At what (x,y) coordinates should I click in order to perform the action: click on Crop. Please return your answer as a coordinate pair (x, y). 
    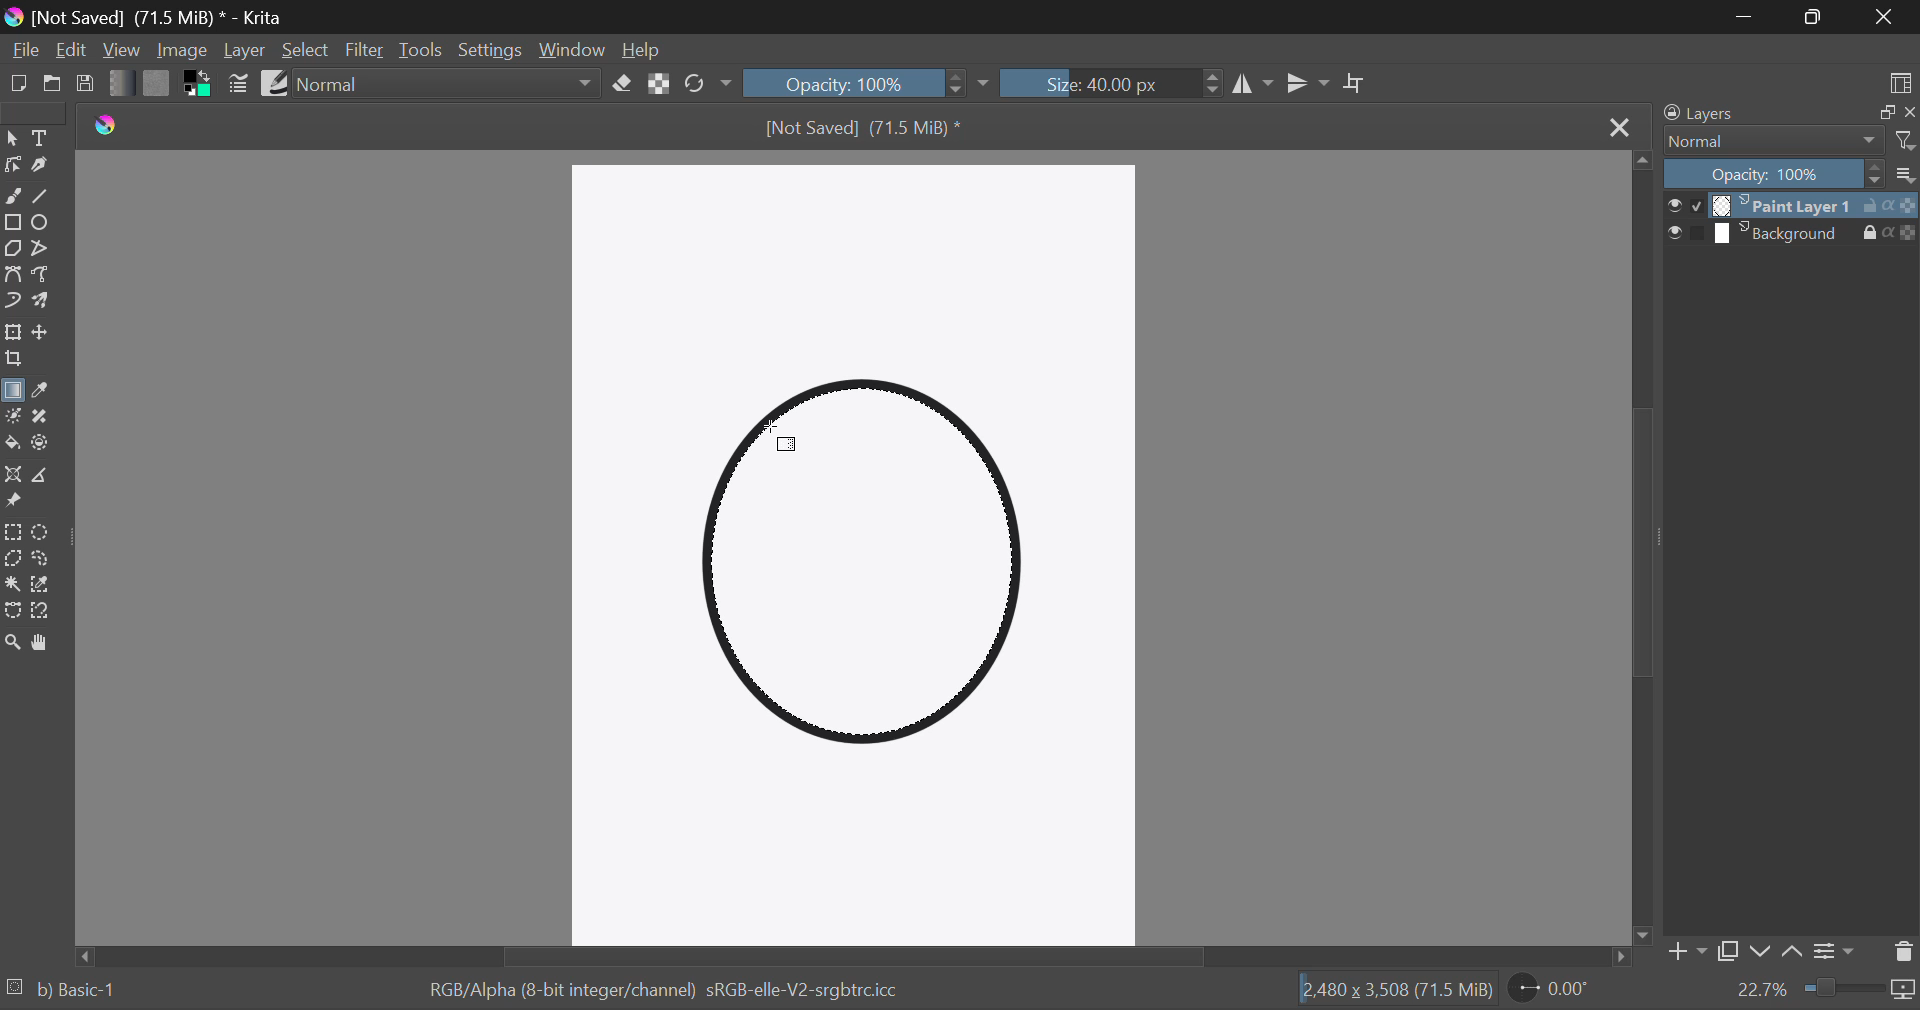
    Looking at the image, I should click on (1355, 84).